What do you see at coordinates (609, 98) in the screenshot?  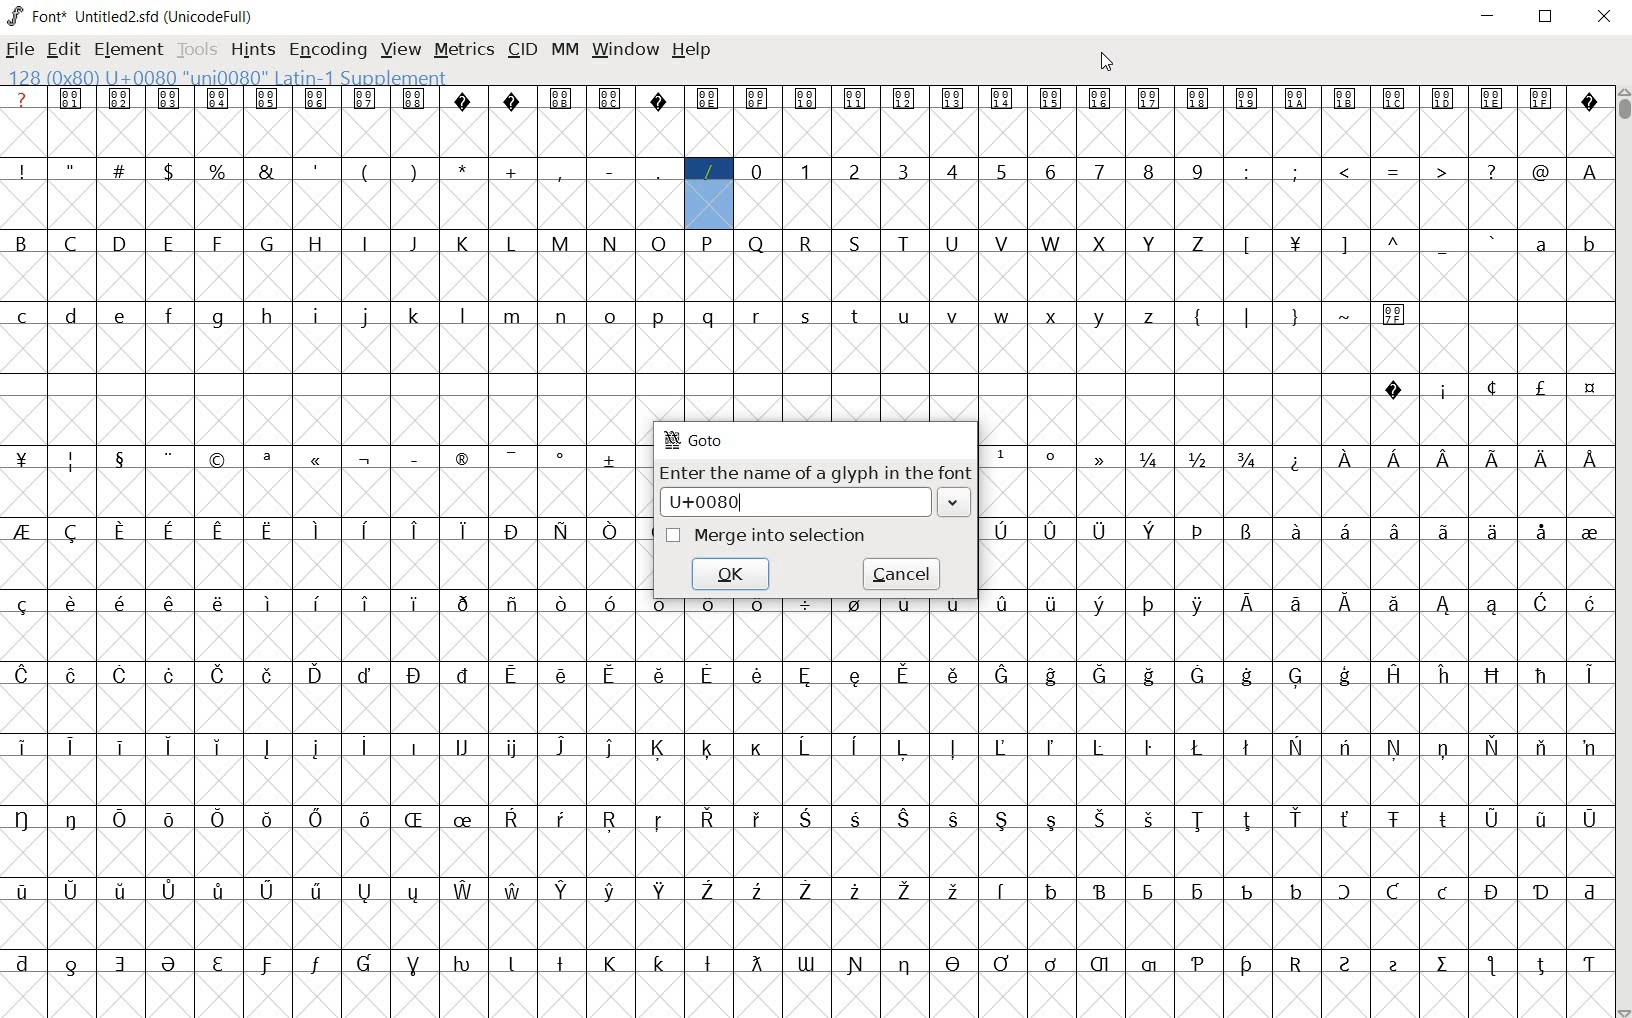 I see `glyph` at bounding box center [609, 98].